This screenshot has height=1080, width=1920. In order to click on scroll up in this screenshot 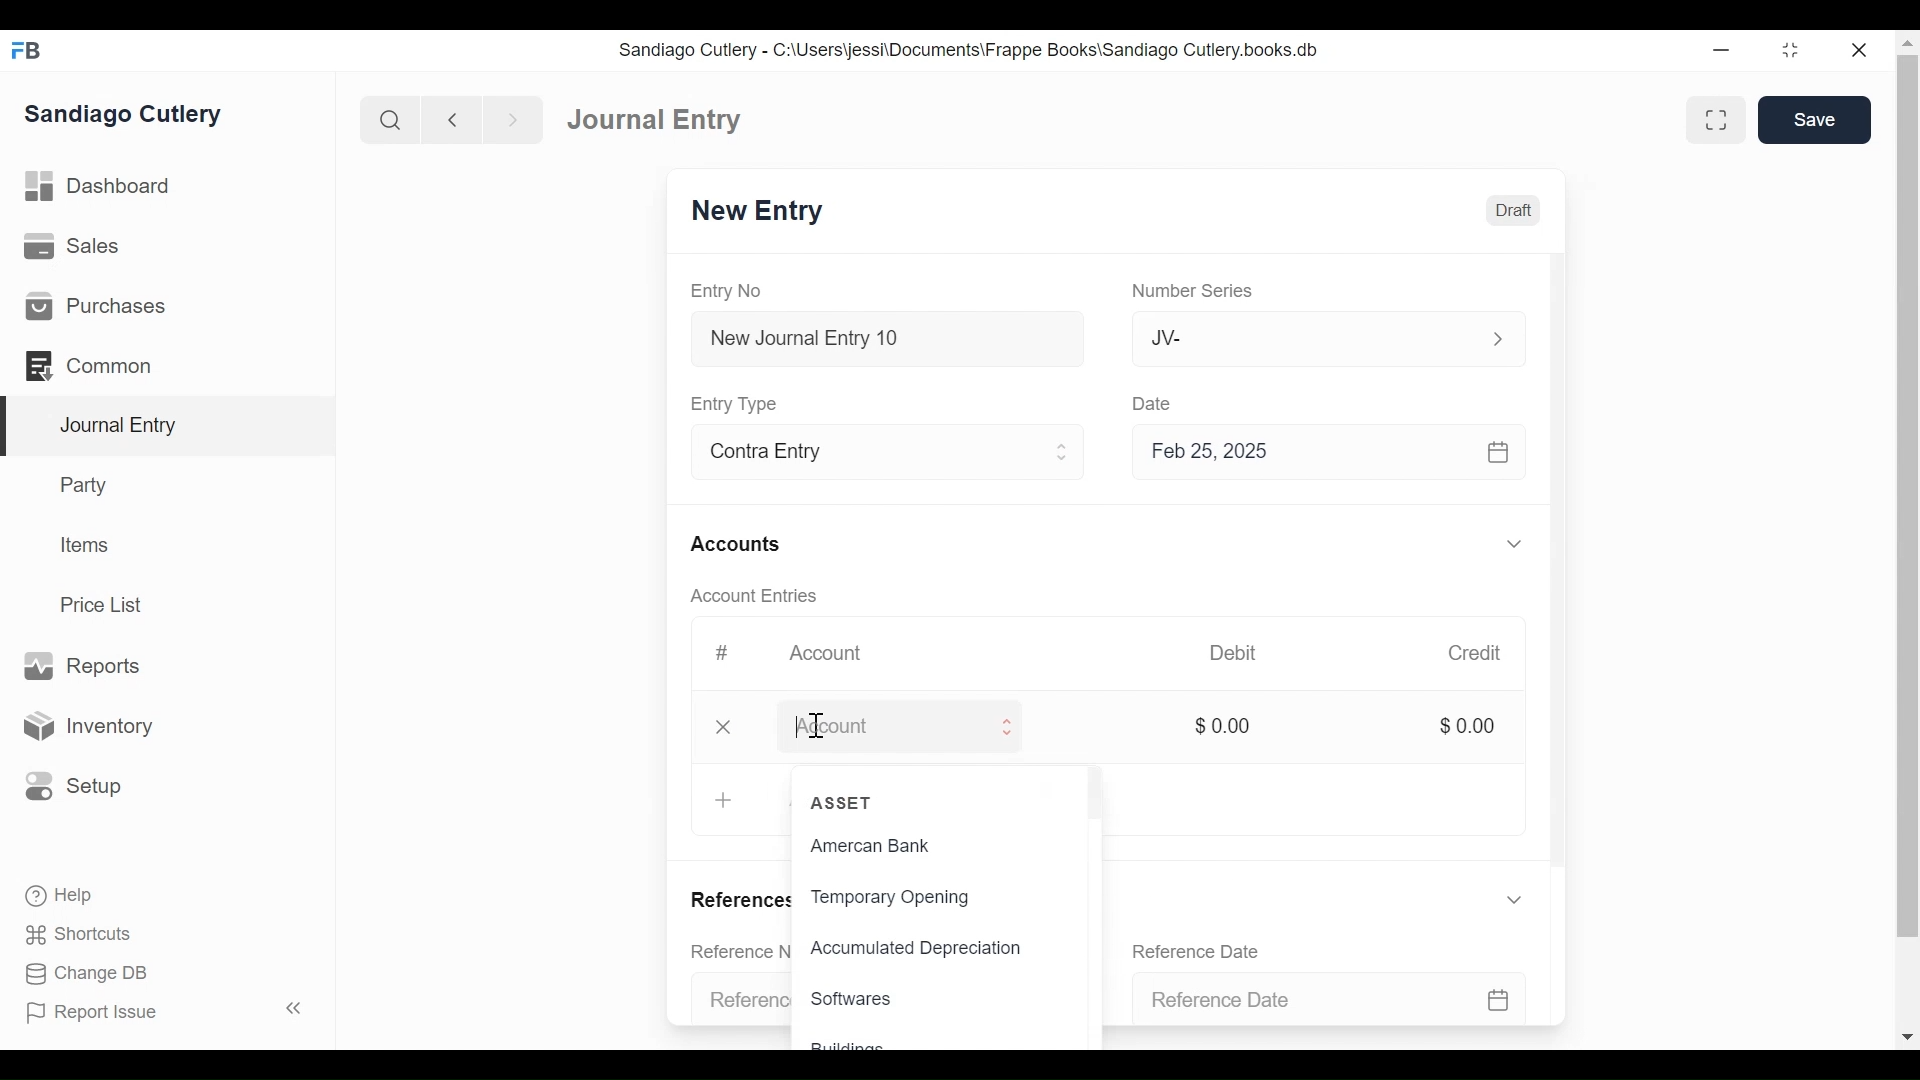, I will do `click(1907, 43)`.